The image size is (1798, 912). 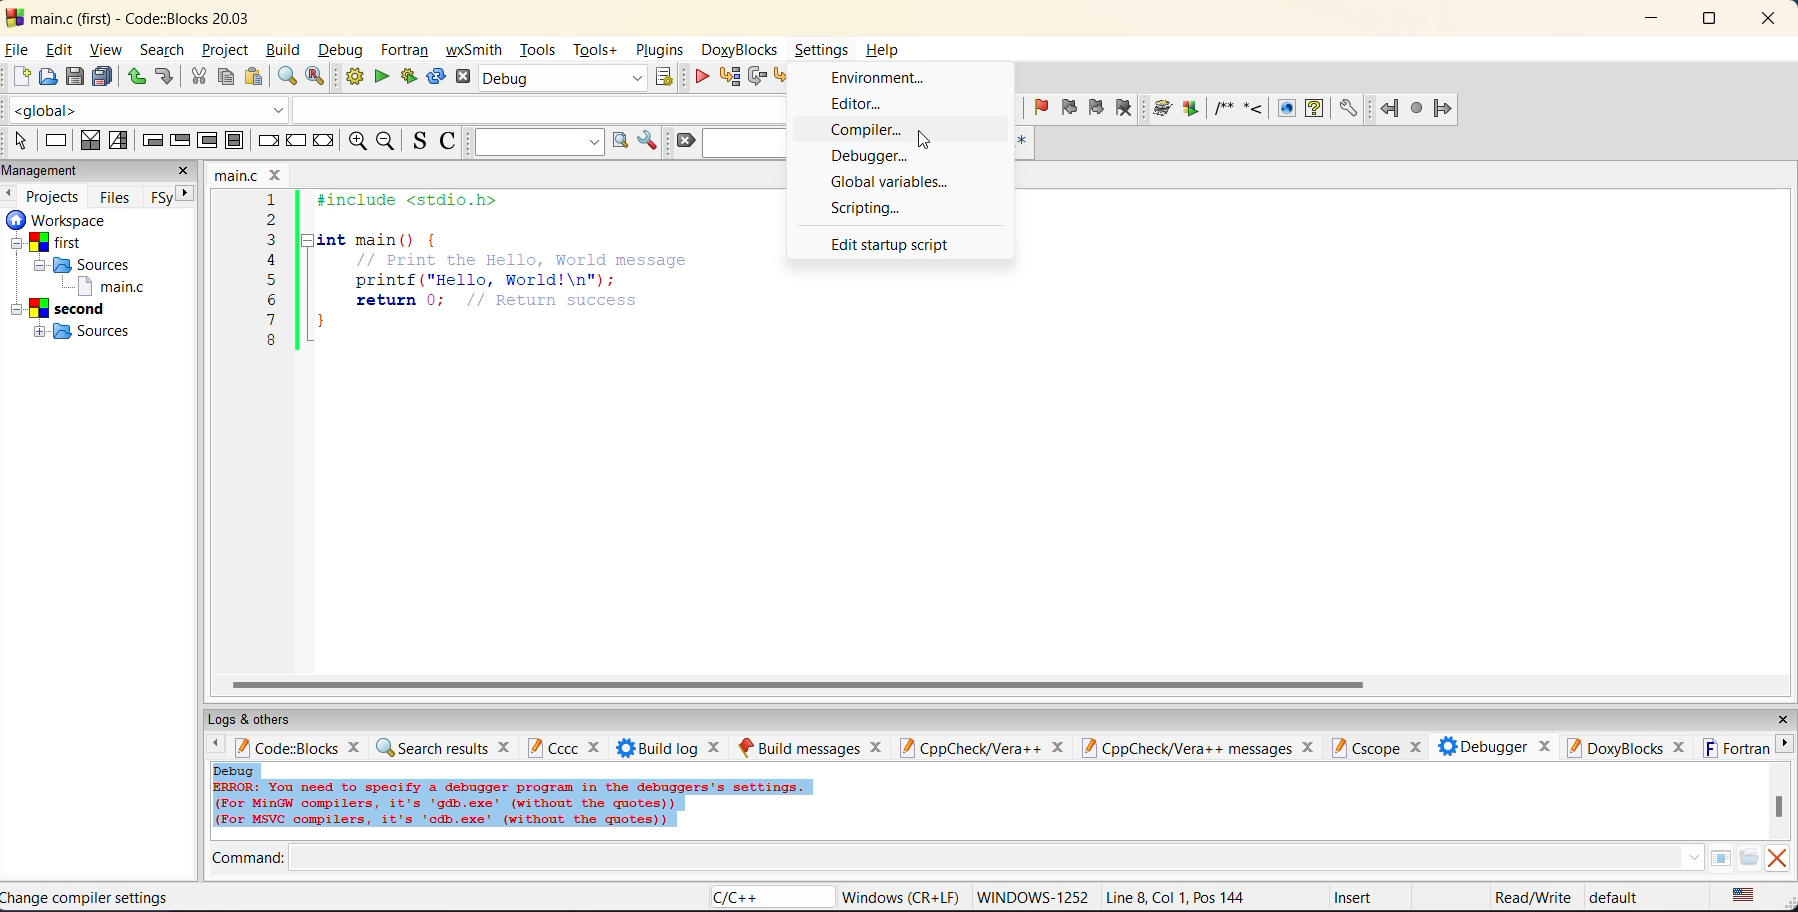 I want to click on copy, so click(x=228, y=78).